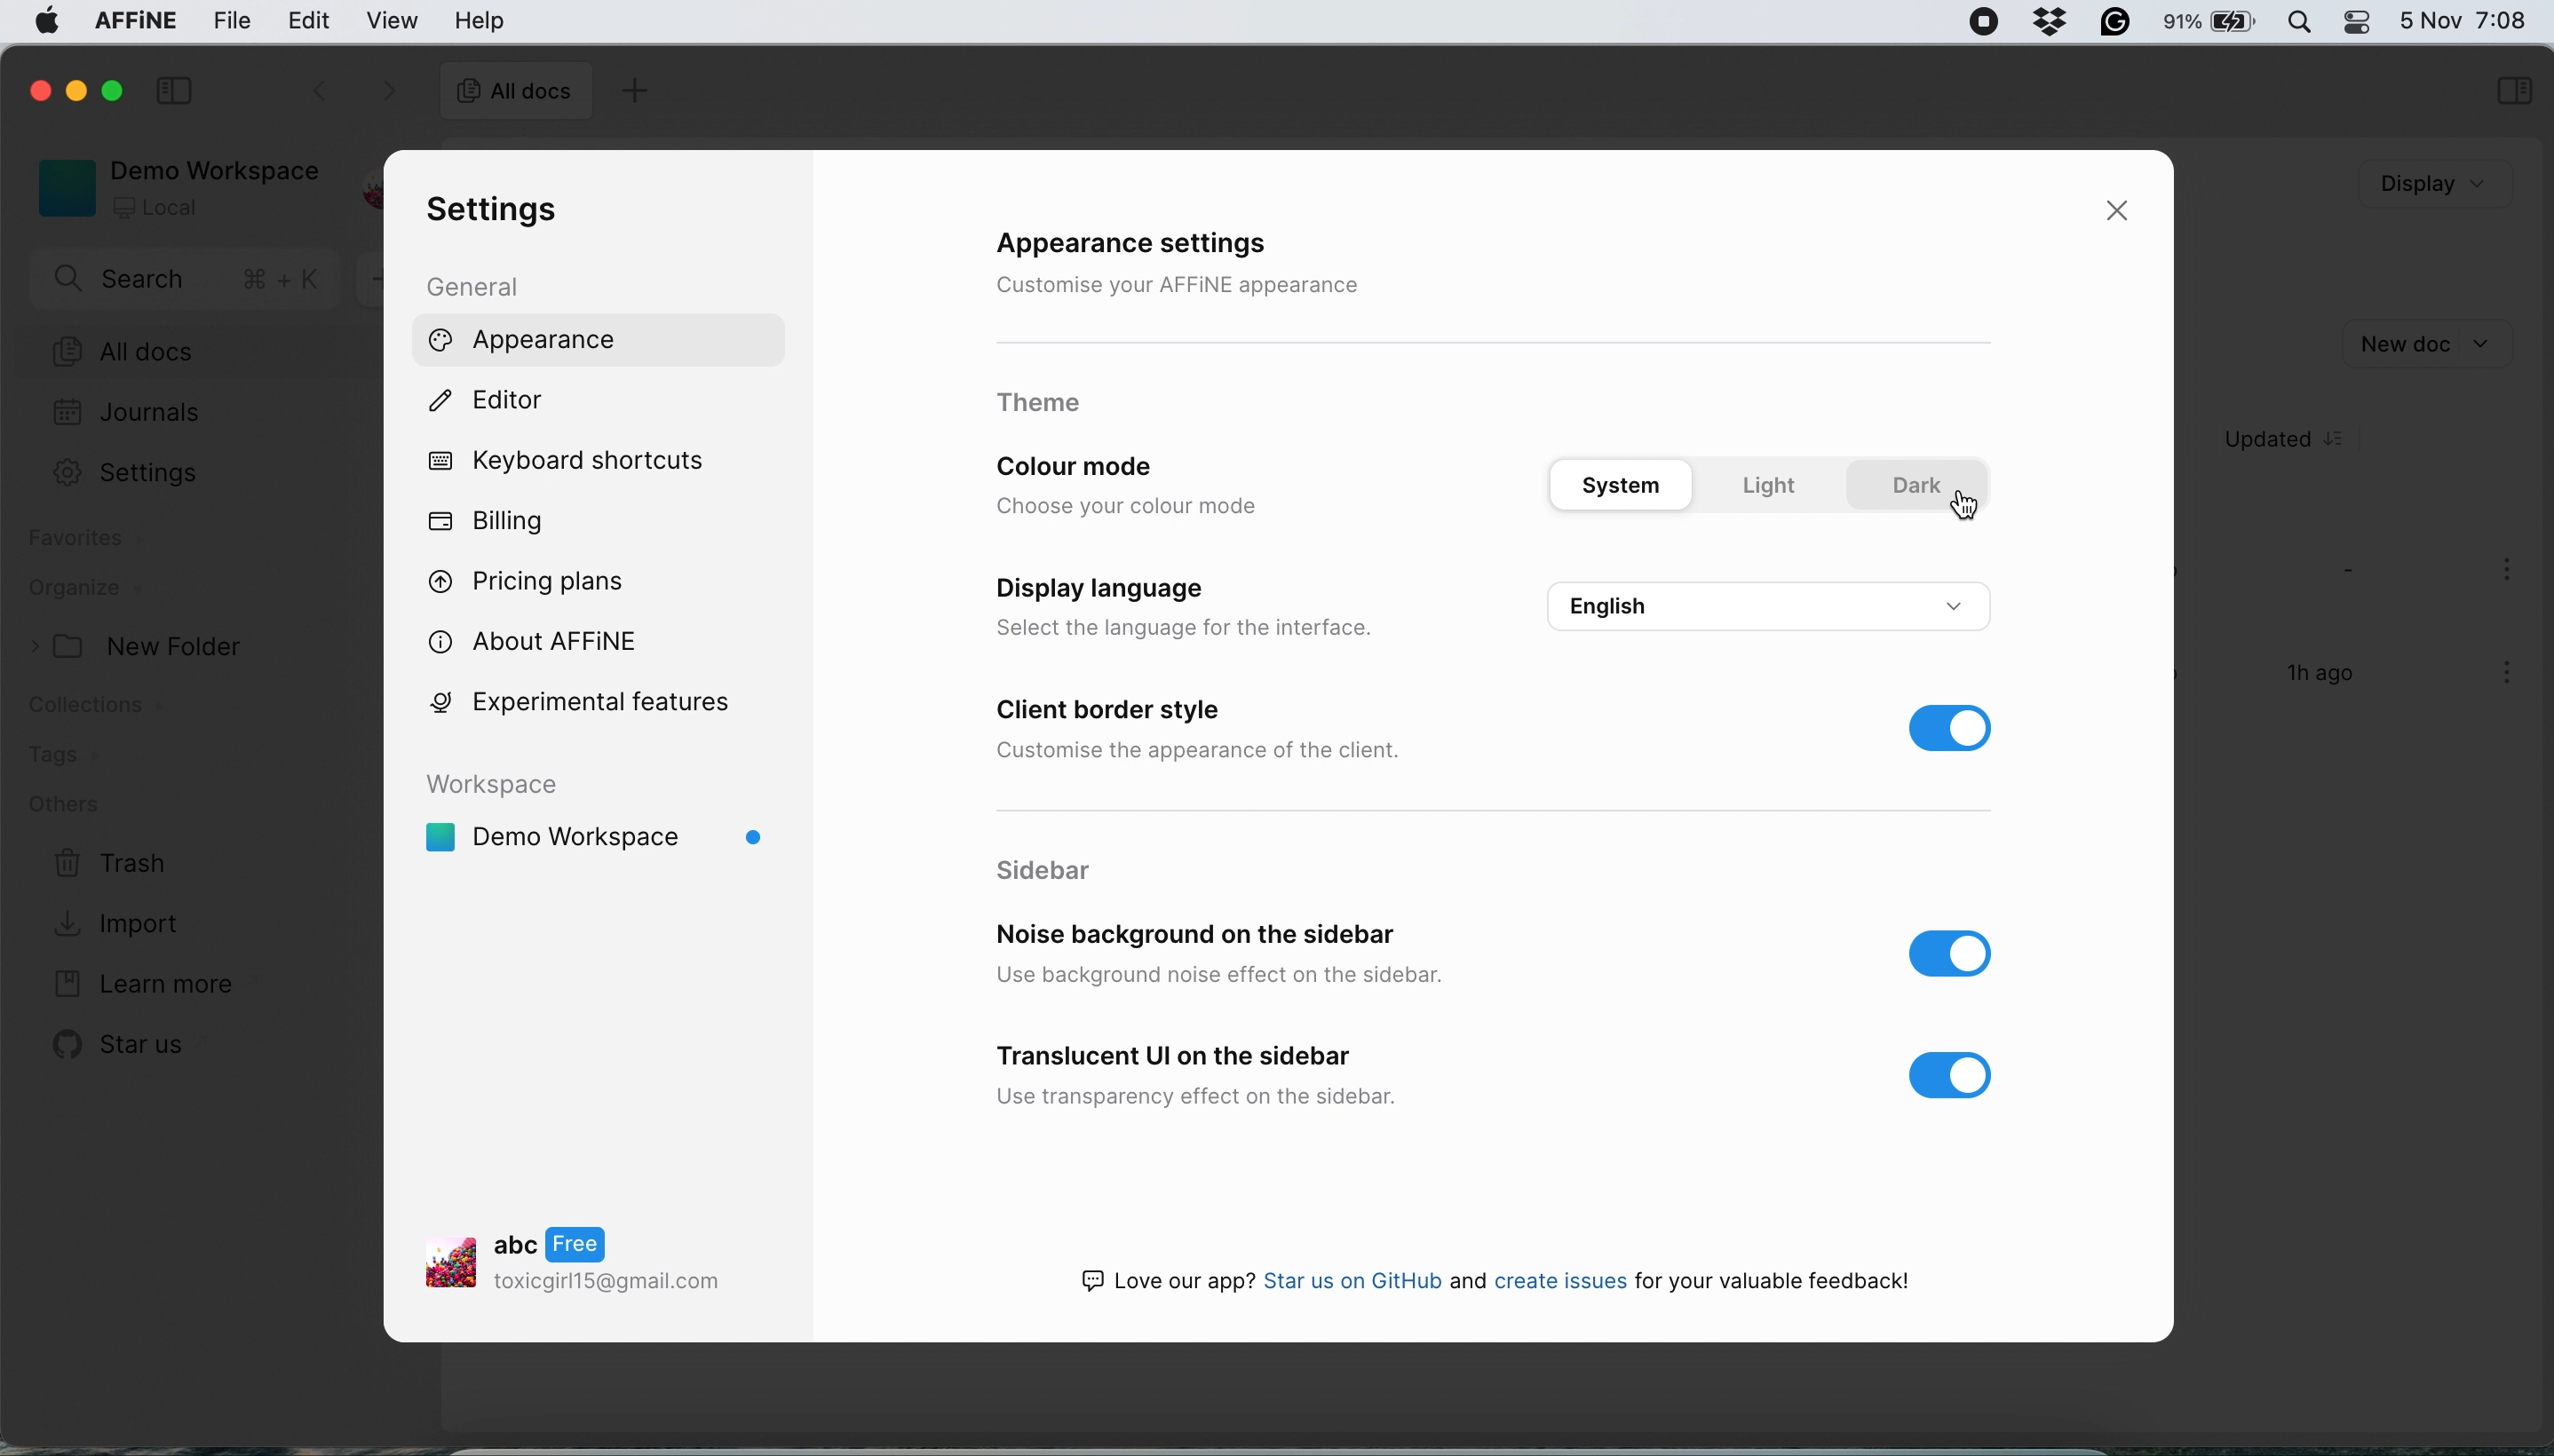  Describe the element at coordinates (2511, 88) in the screenshot. I see `sidebar` at that location.